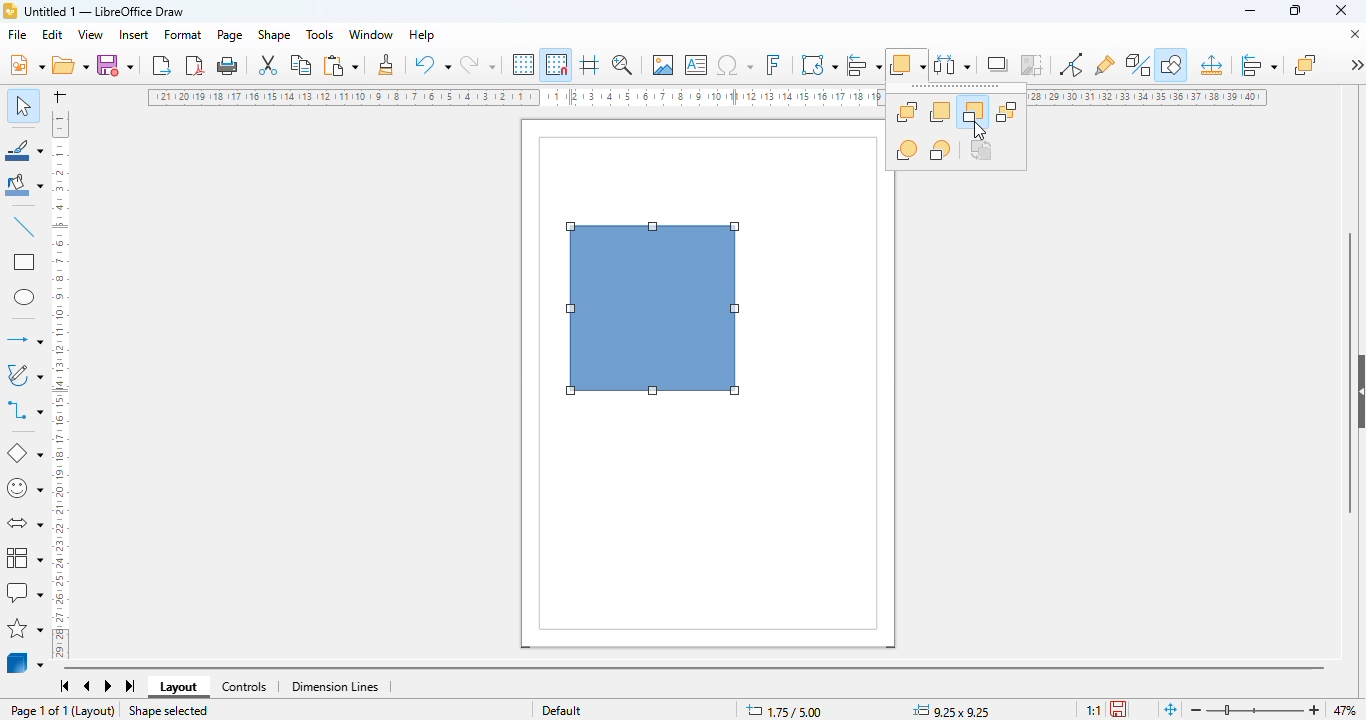 This screenshot has width=1366, height=720. Describe the element at coordinates (23, 262) in the screenshot. I see `rectangle` at that location.